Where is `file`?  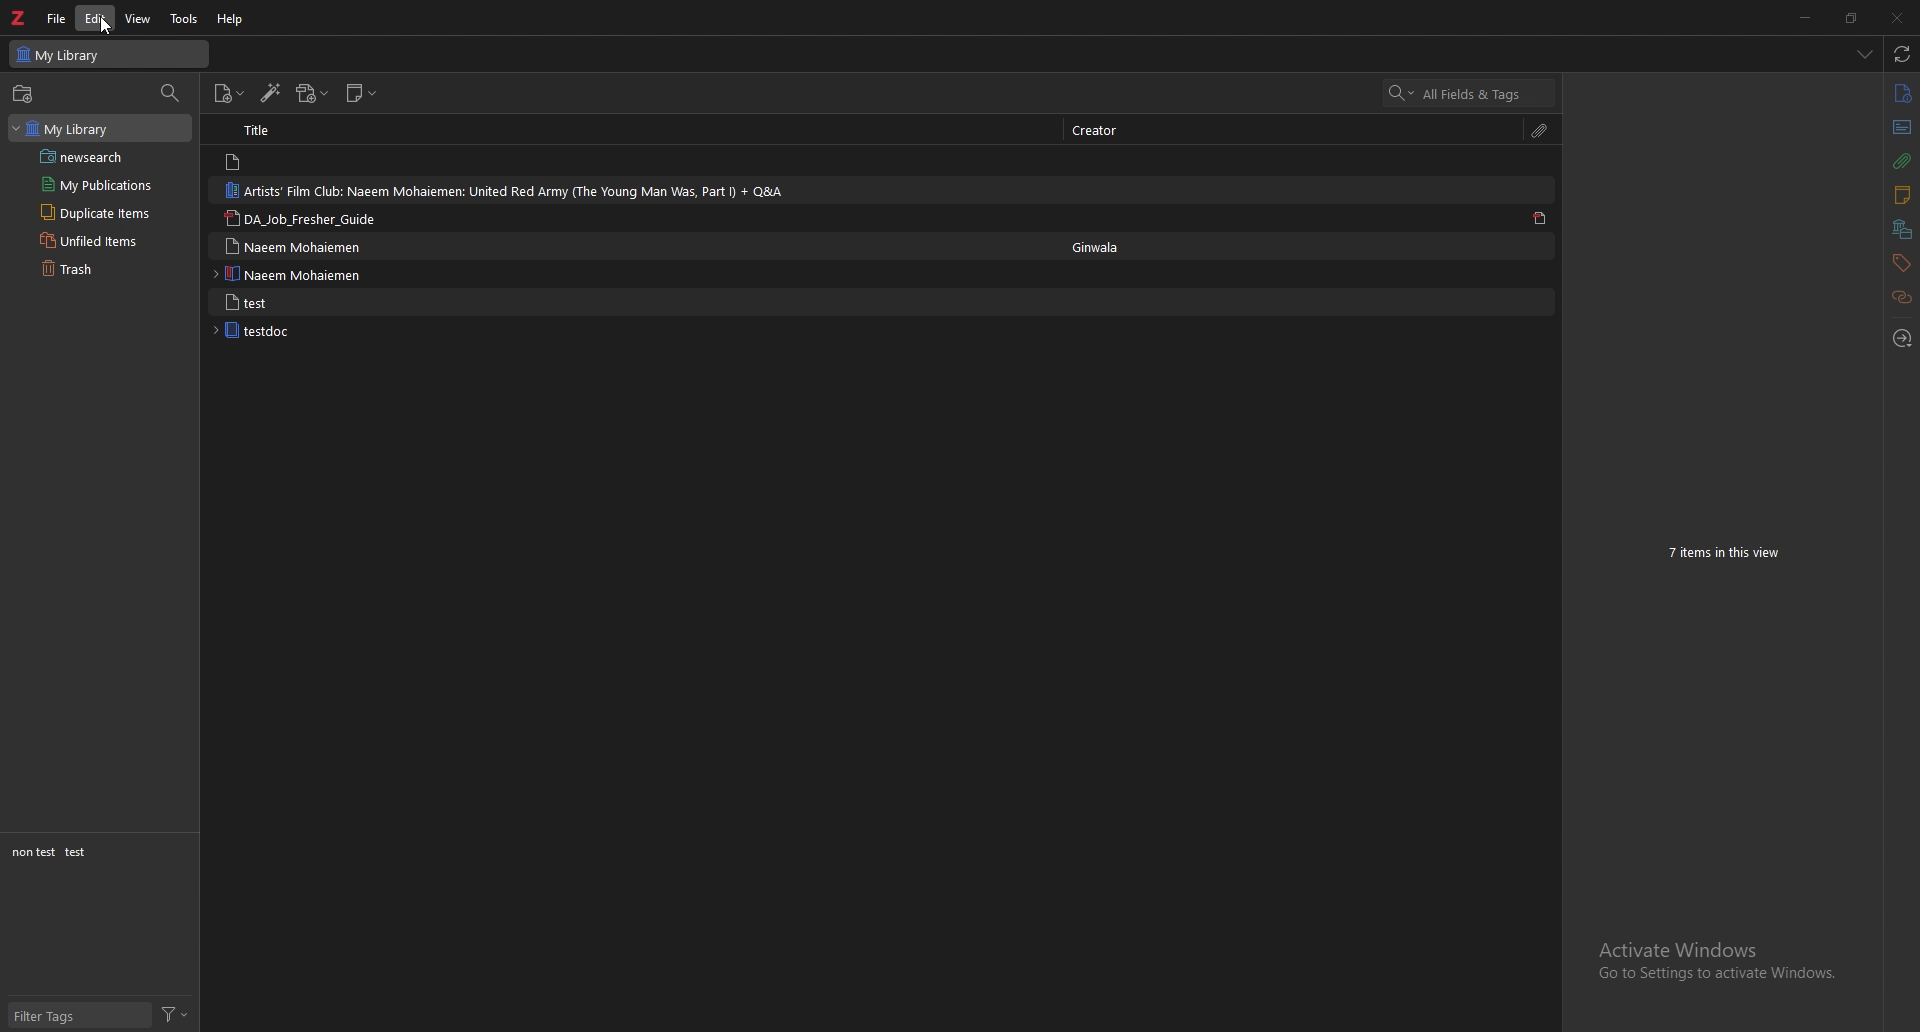 file is located at coordinates (57, 19).